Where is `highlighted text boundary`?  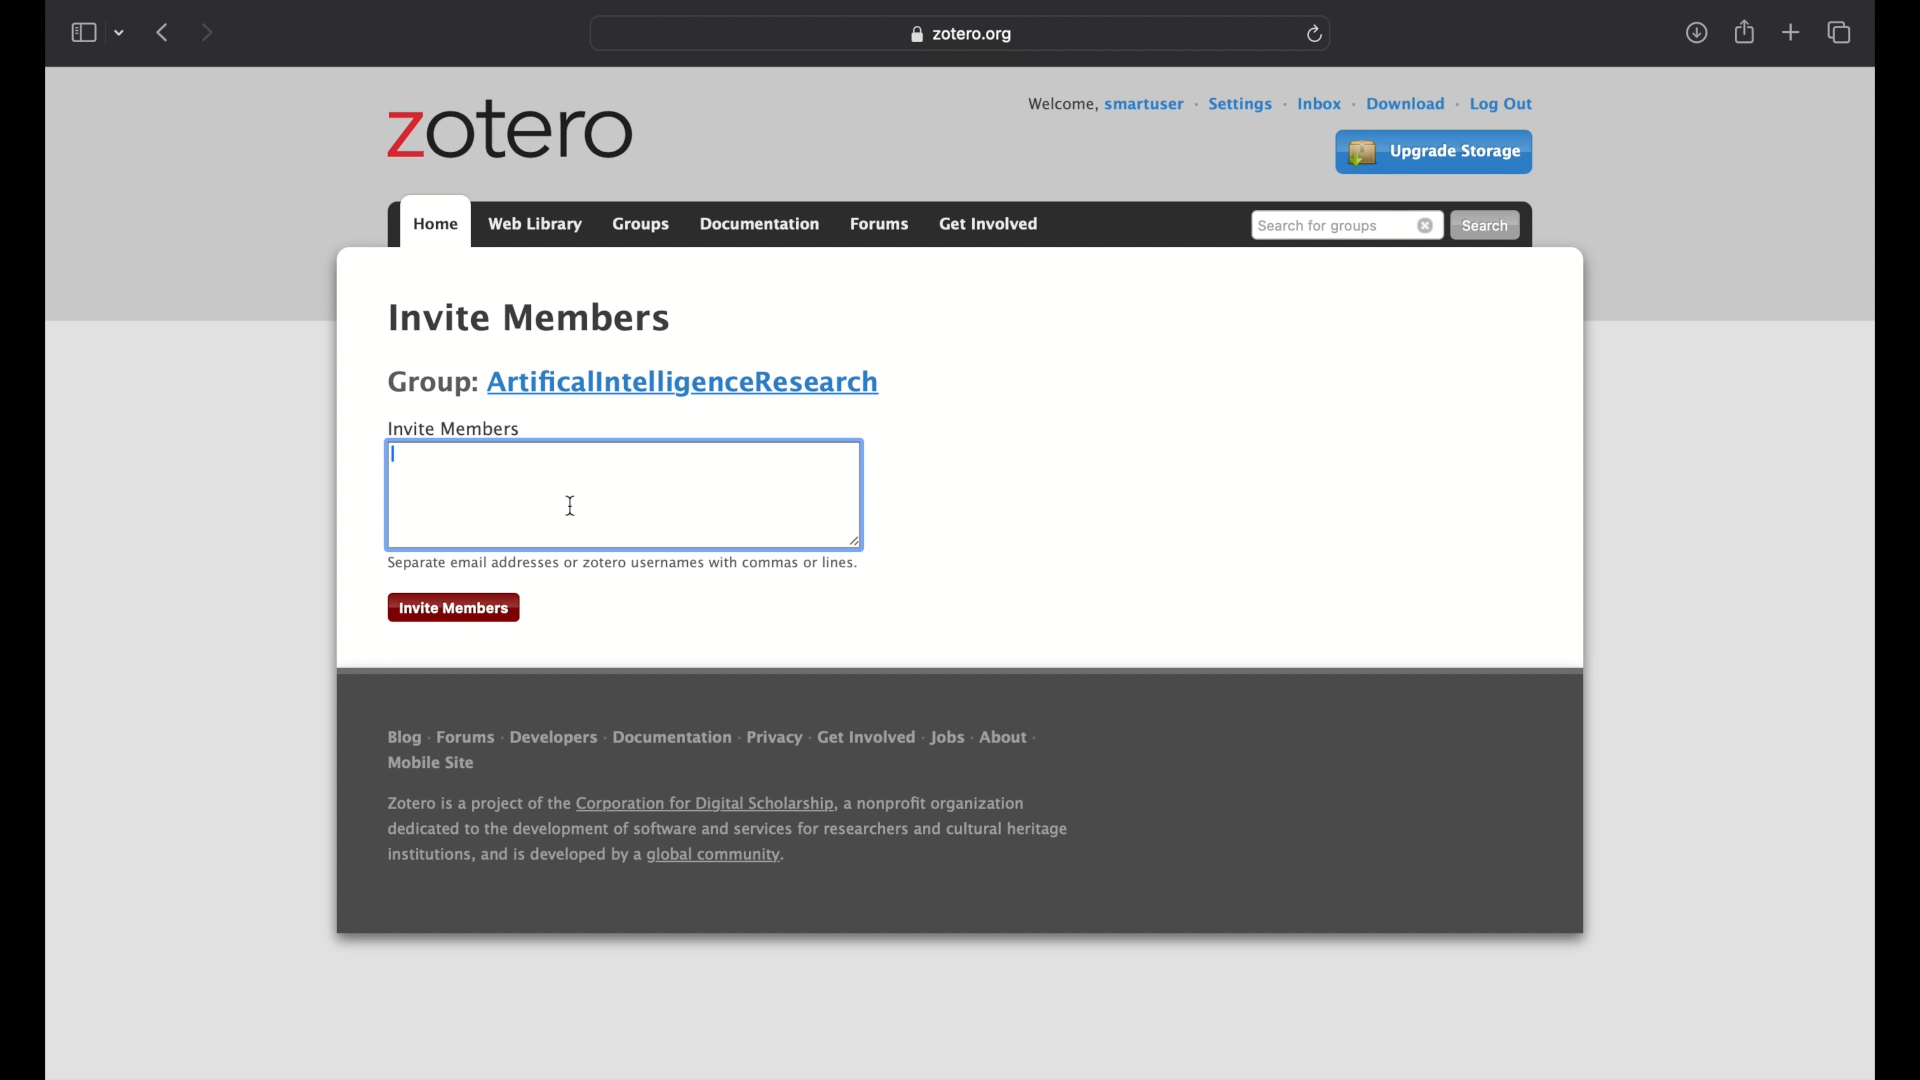 highlighted text boundary is located at coordinates (624, 550).